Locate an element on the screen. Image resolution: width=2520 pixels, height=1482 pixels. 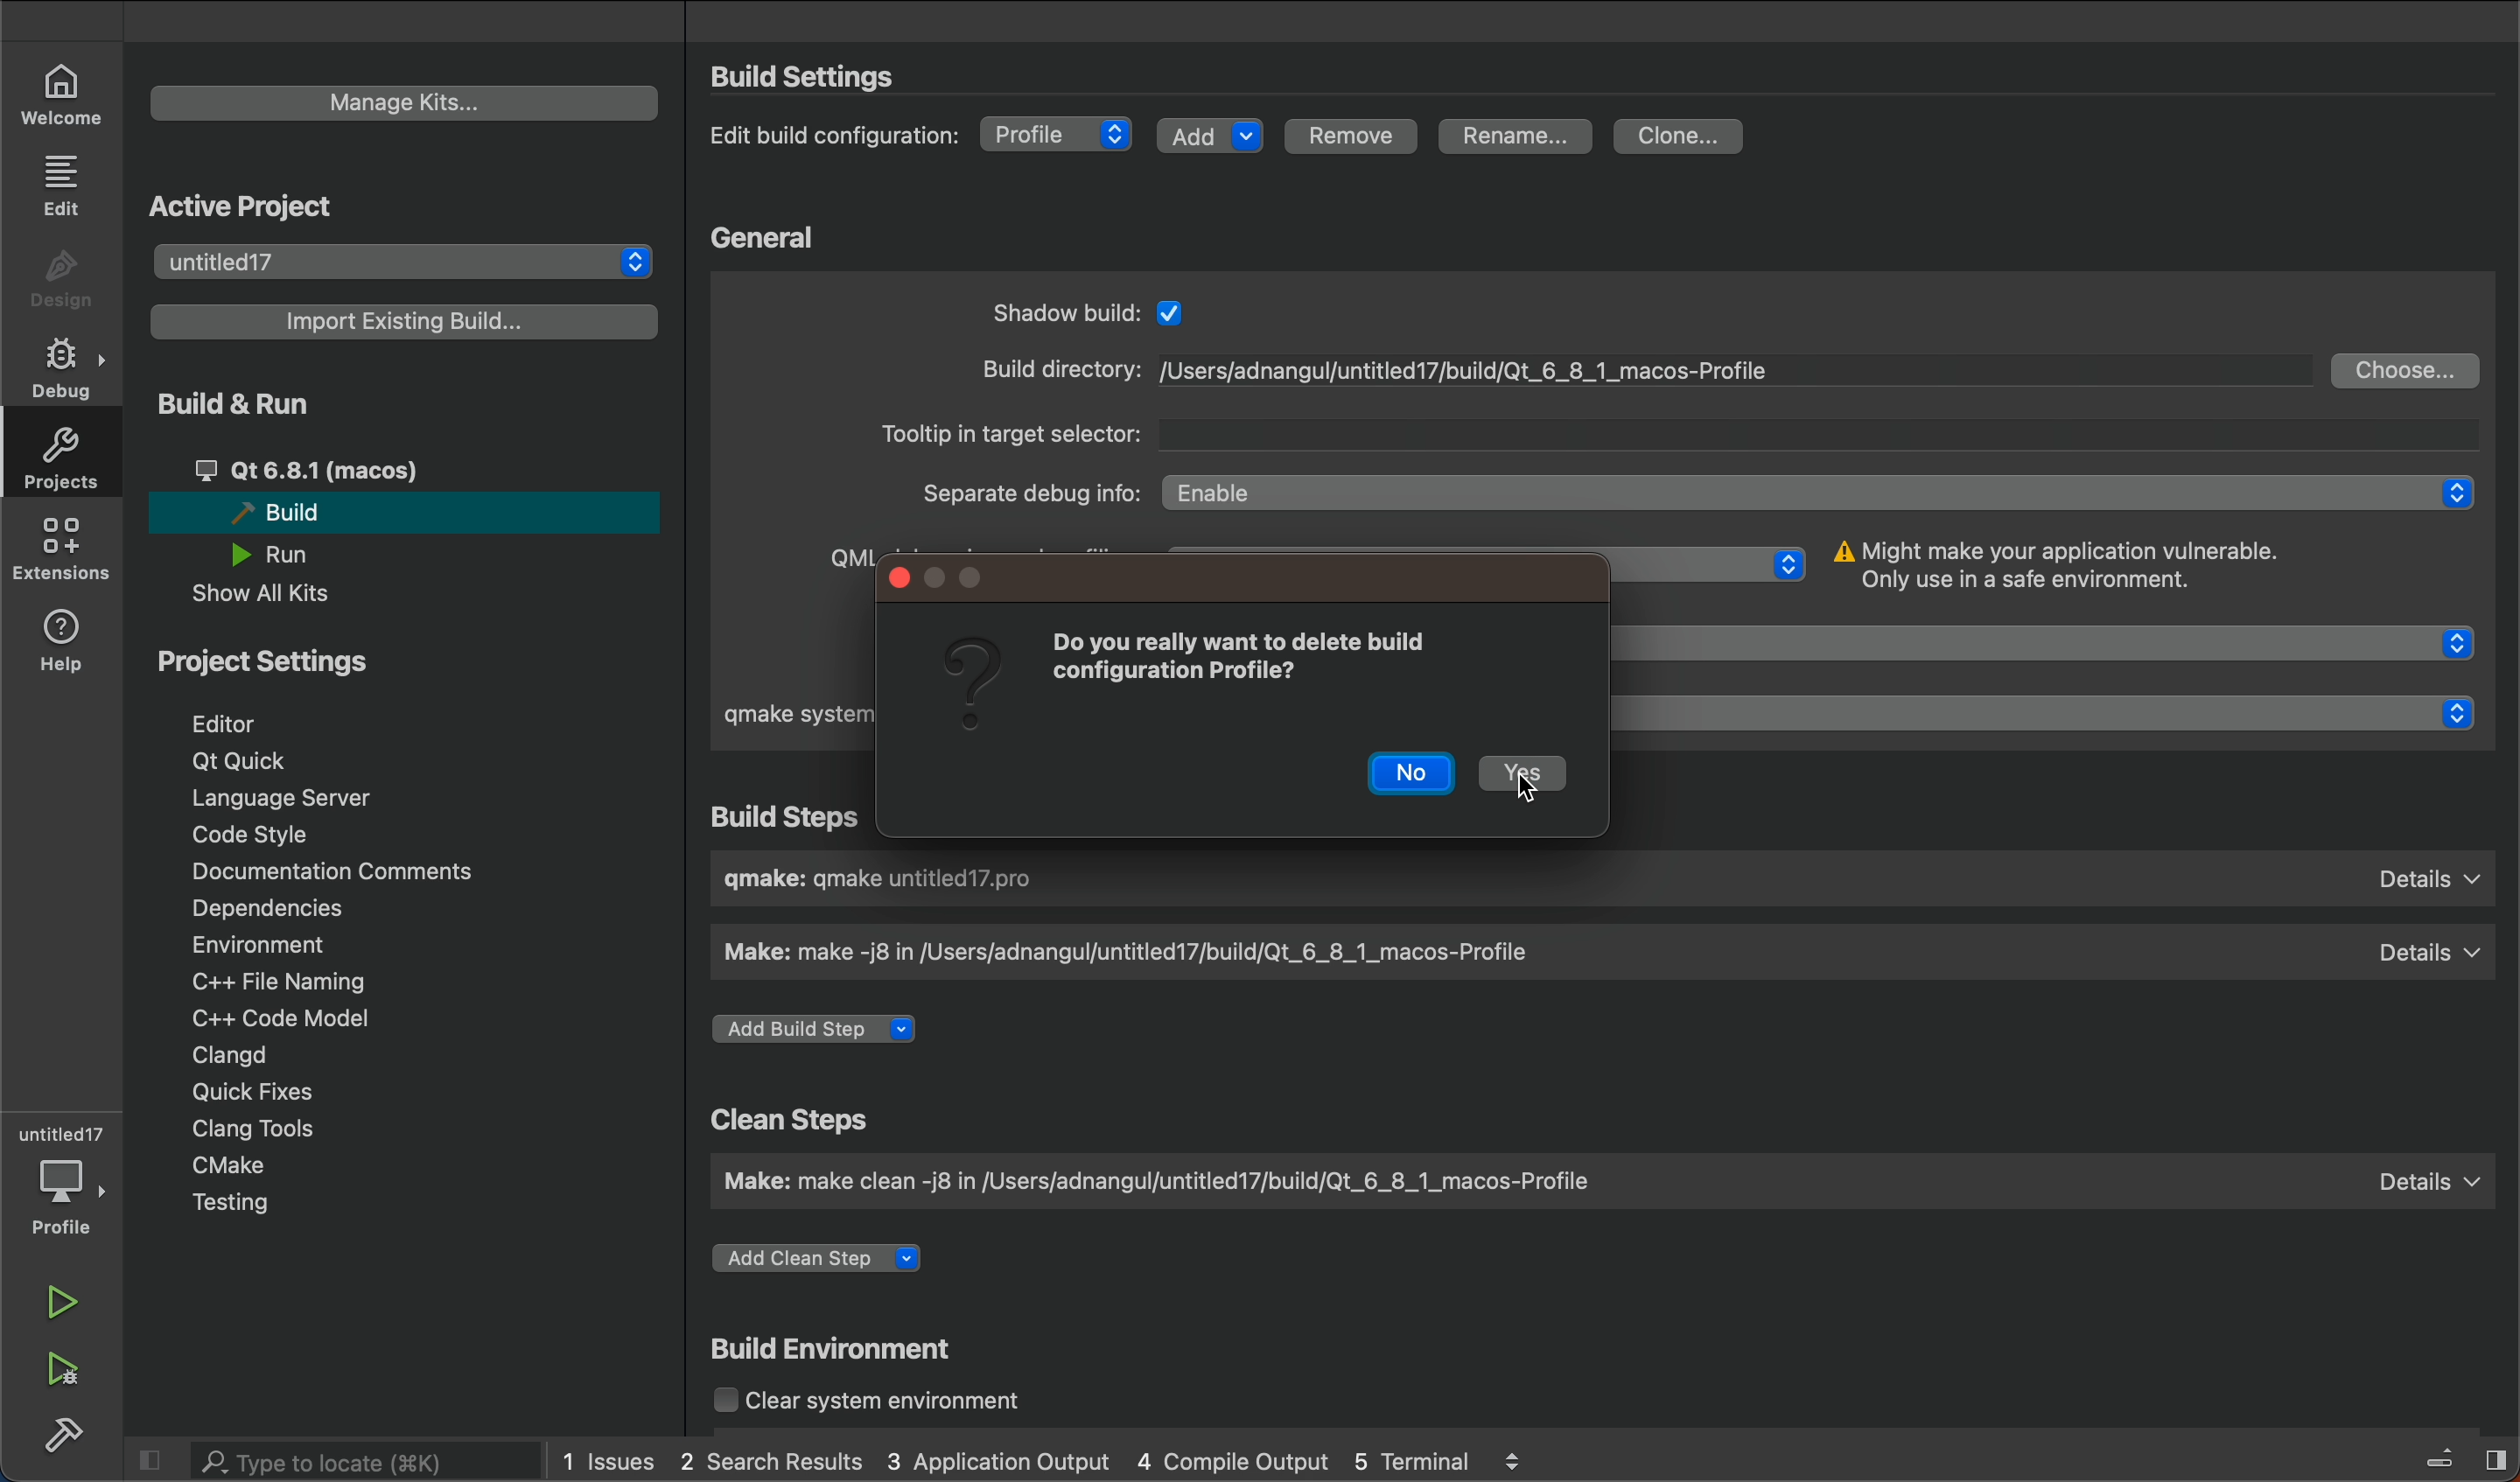
debug type is located at coordinates (1061, 136).